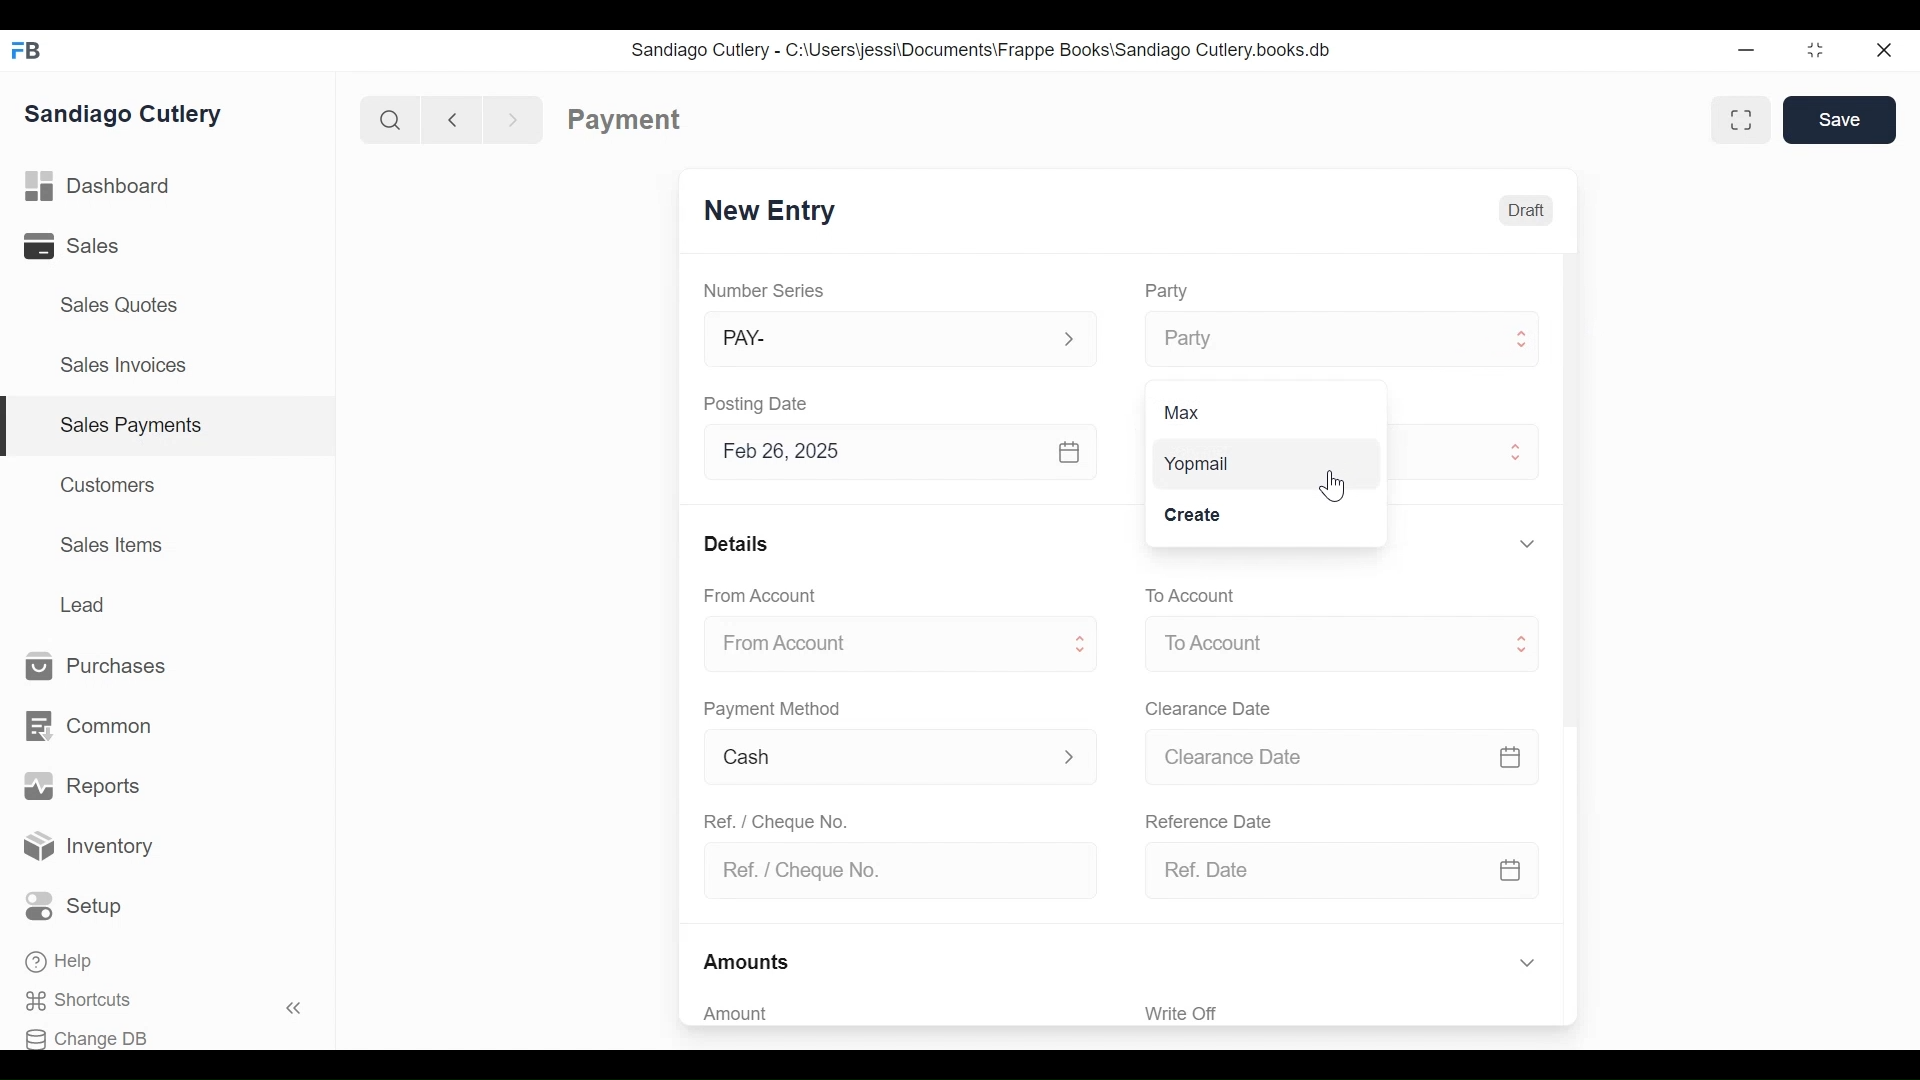  I want to click on | Sales Payments, so click(170, 427).